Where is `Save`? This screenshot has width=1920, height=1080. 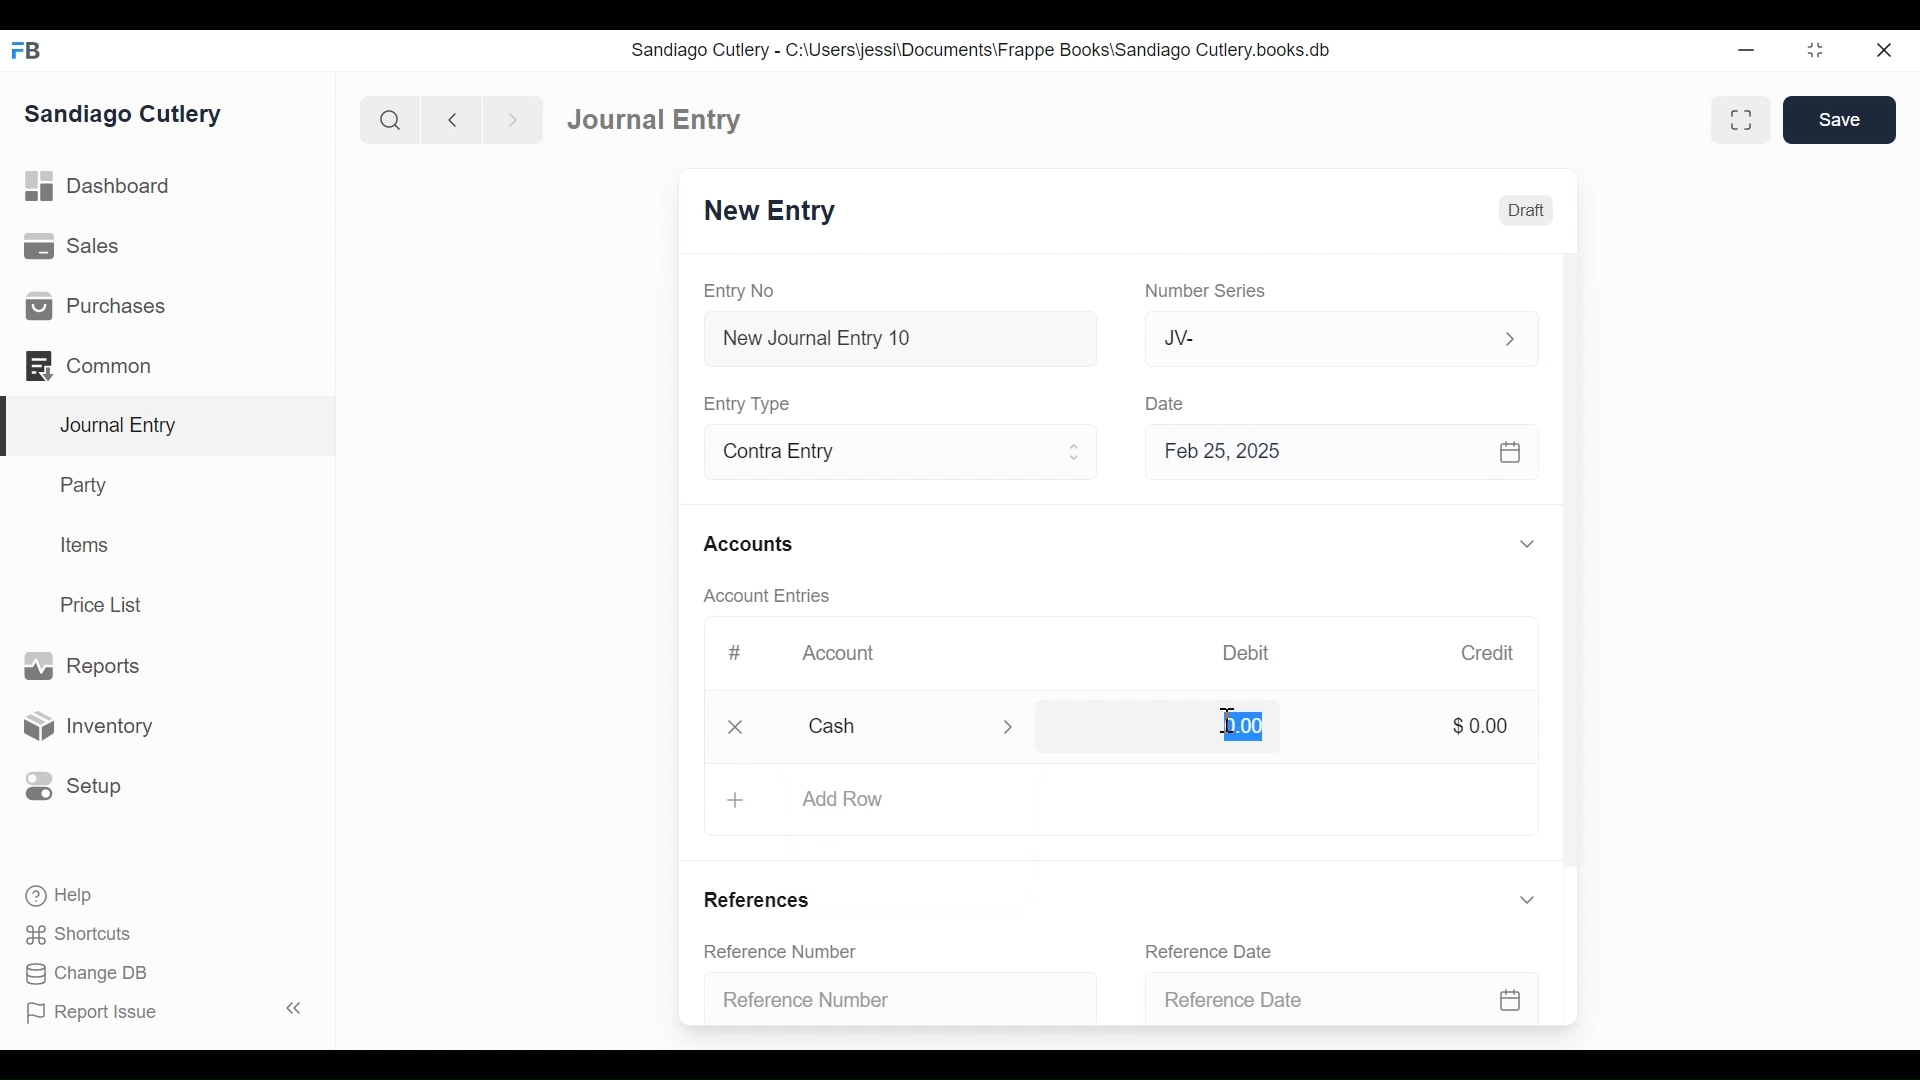
Save is located at coordinates (1840, 120).